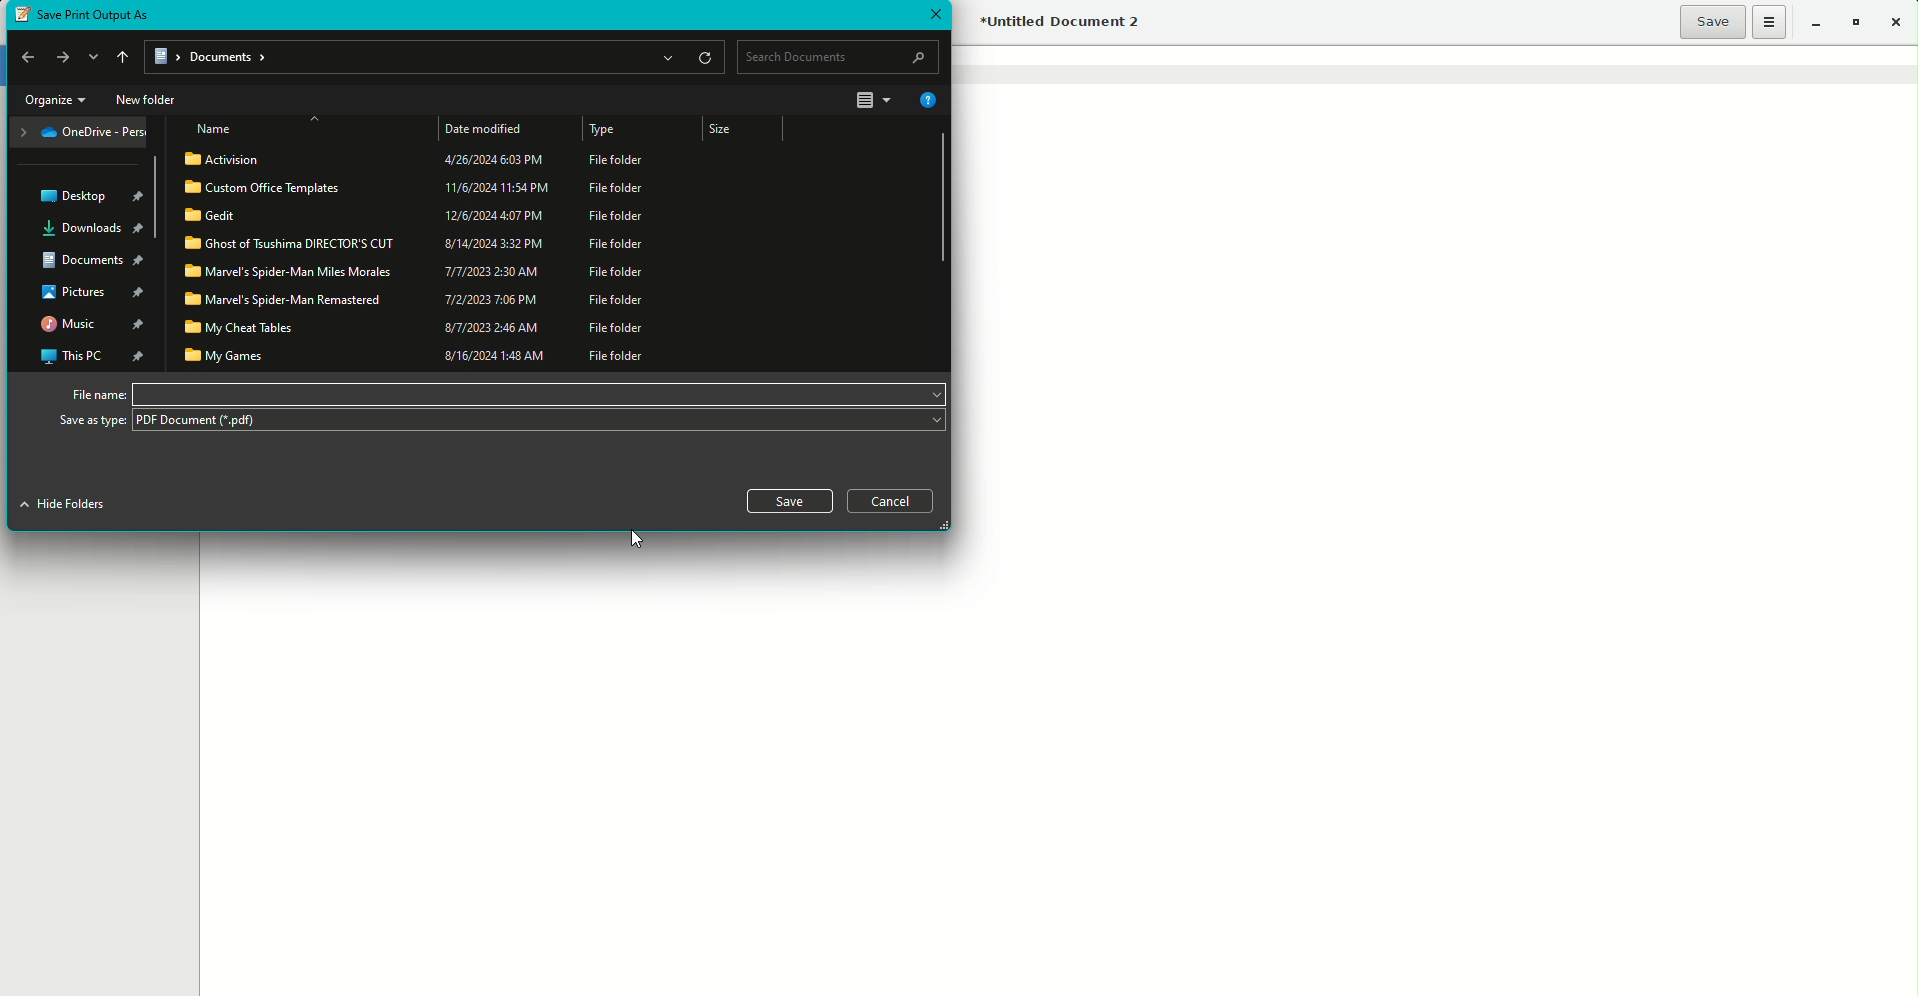 The width and height of the screenshot is (1918, 996). What do you see at coordinates (89, 263) in the screenshot?
I see `Document` at bounding box center [89, 263].